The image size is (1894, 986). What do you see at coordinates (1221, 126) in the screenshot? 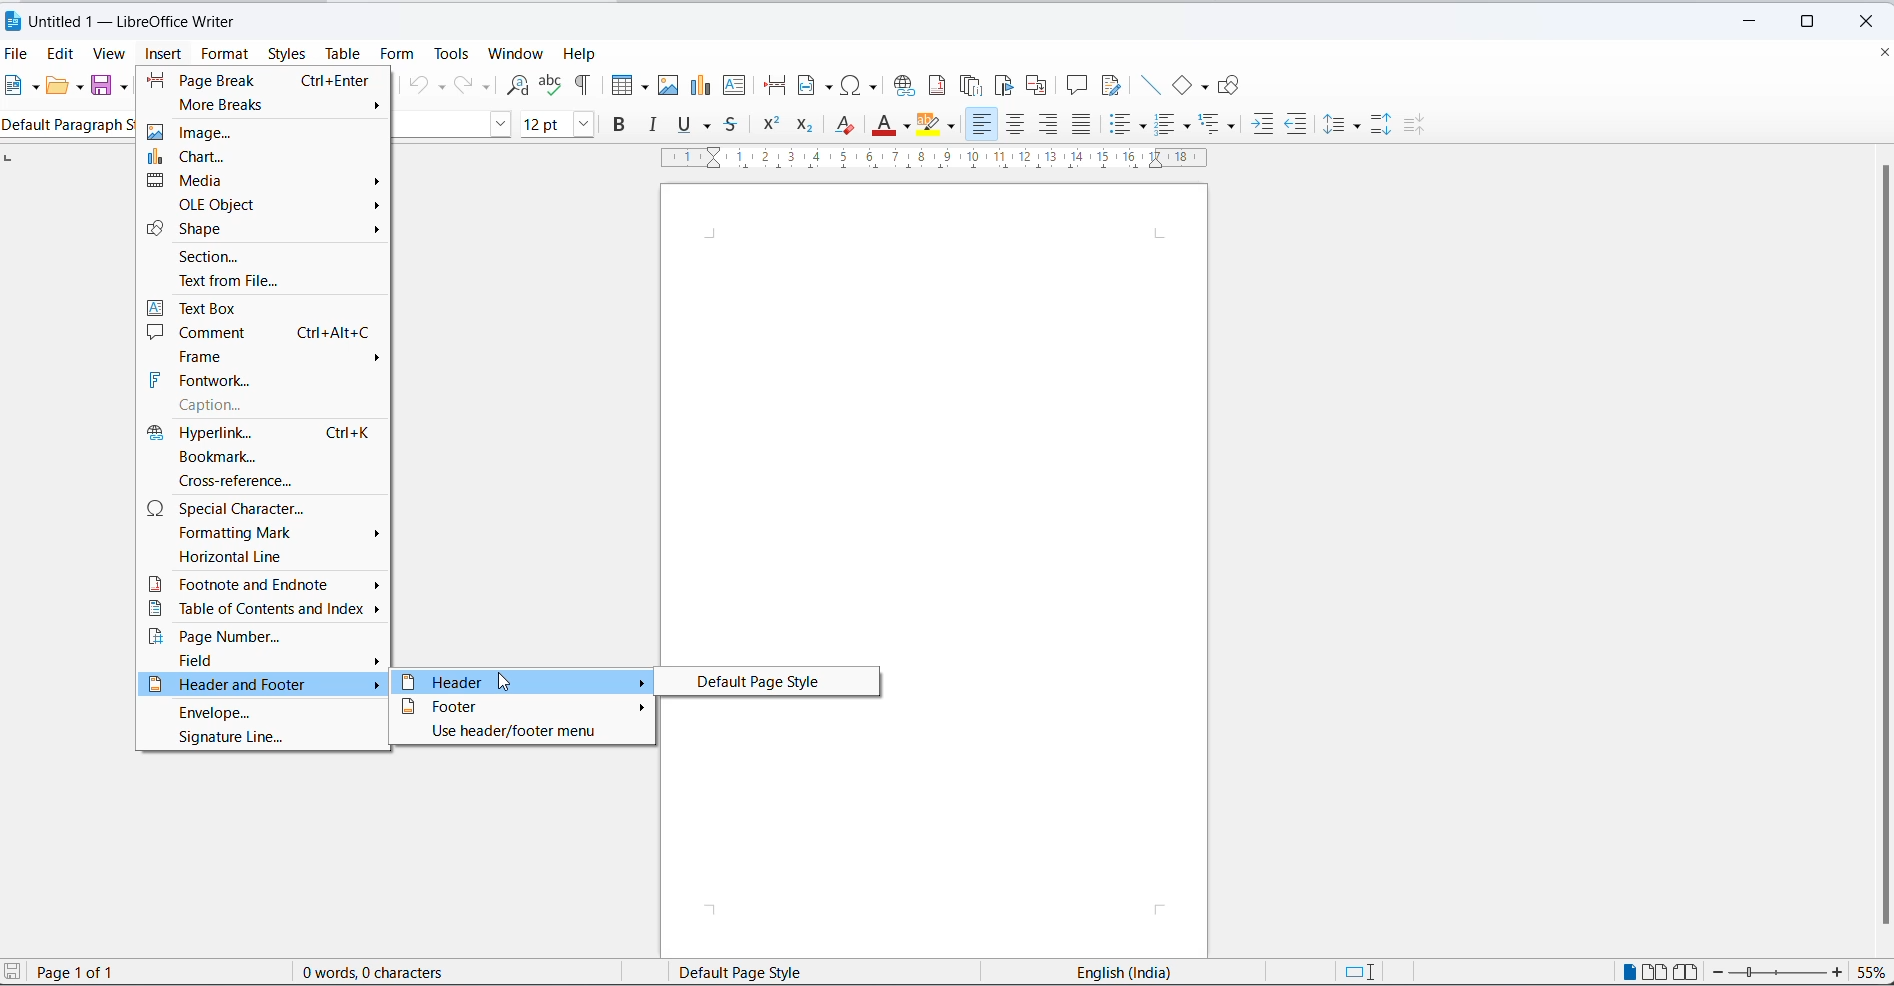
I see `select outline format` at bounding box center [1221, 126].